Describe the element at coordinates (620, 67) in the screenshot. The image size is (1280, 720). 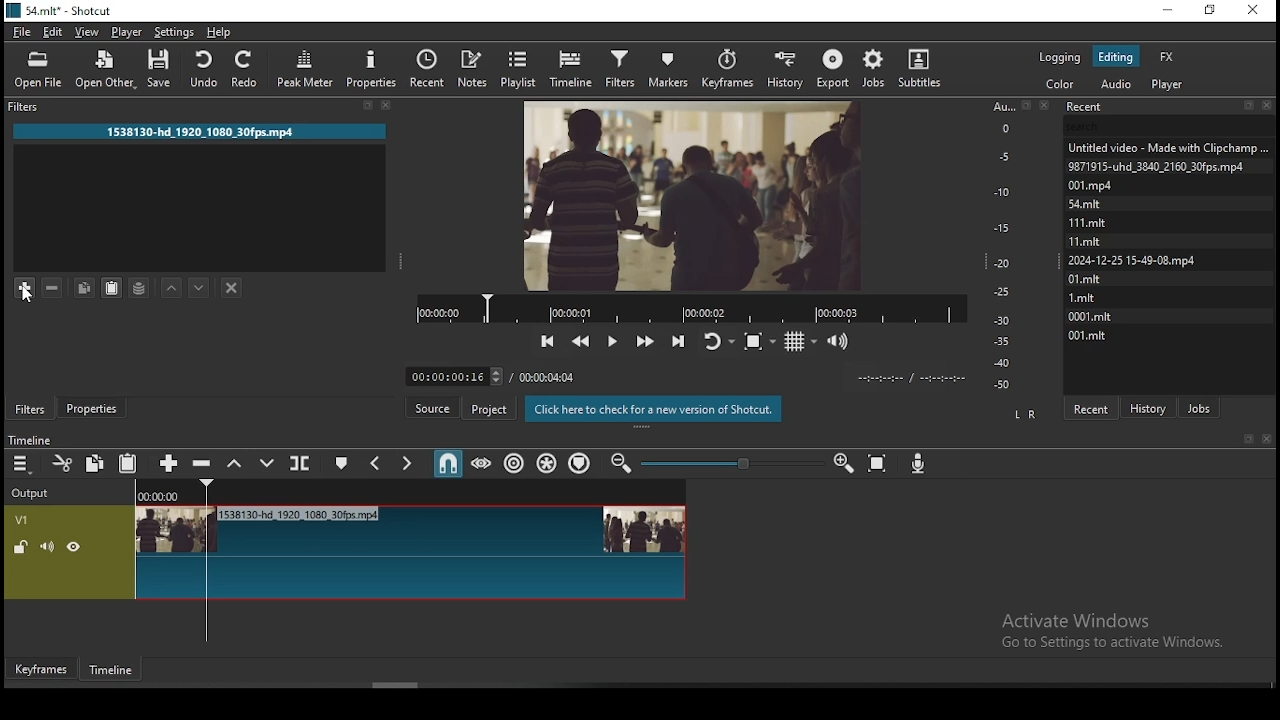
I see `filters` at that location.